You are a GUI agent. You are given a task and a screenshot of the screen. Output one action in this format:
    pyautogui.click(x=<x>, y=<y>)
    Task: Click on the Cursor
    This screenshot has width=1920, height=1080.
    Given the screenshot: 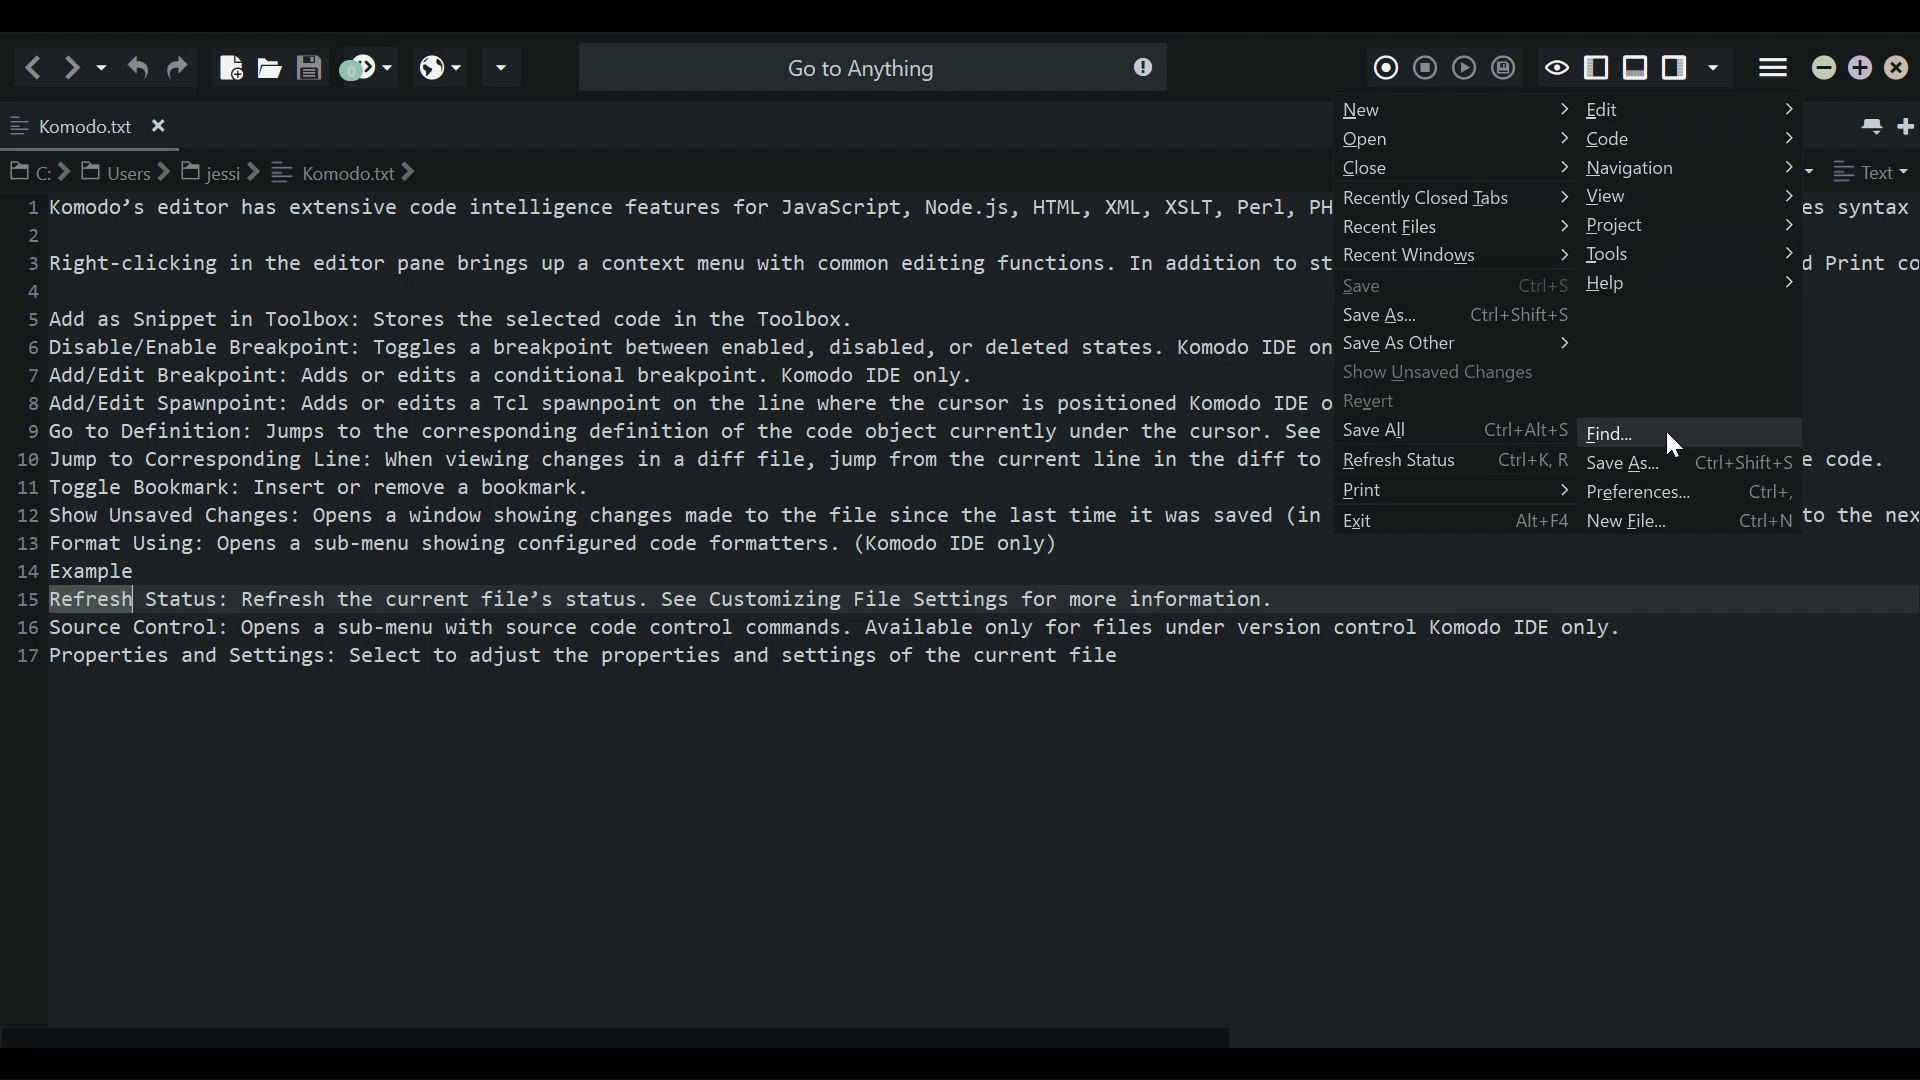 What is the action you would take?
    pyautogui.click(x=1671, y=445)
    